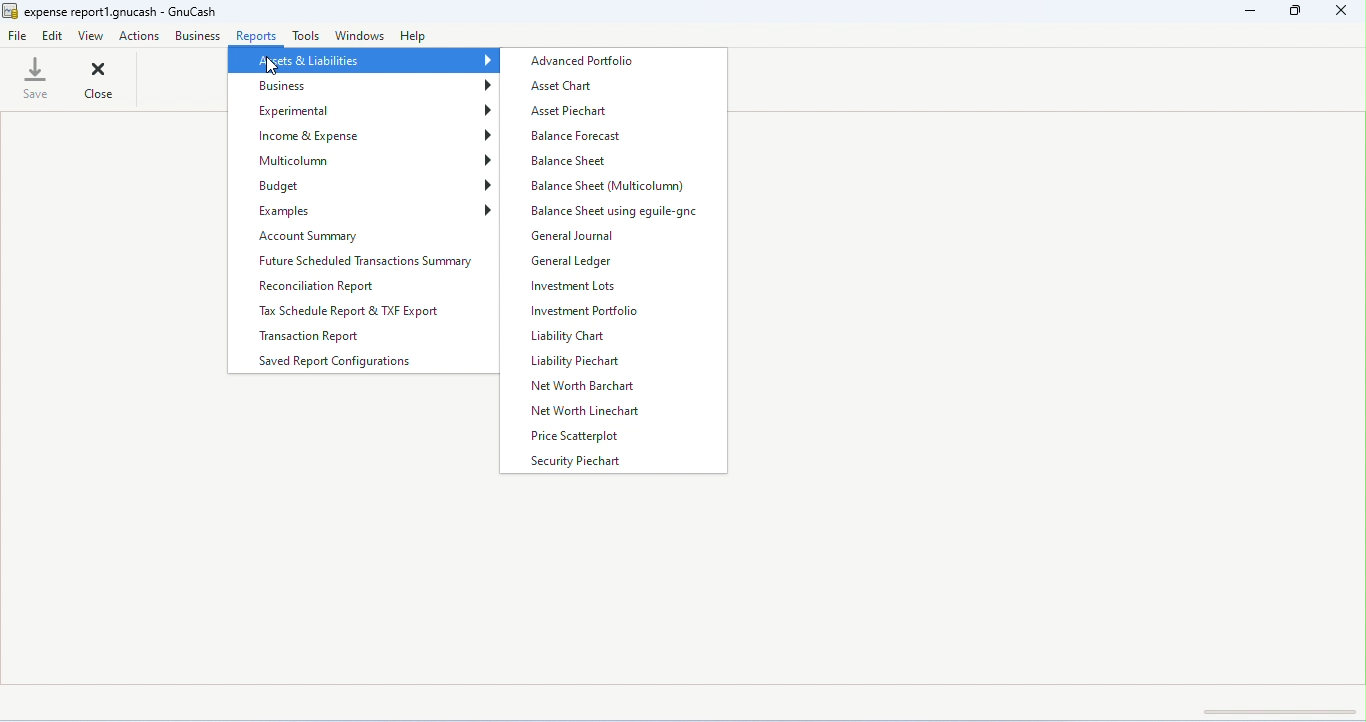  I want to click on balance sheet using eguile-gnc, so click(622, 212).